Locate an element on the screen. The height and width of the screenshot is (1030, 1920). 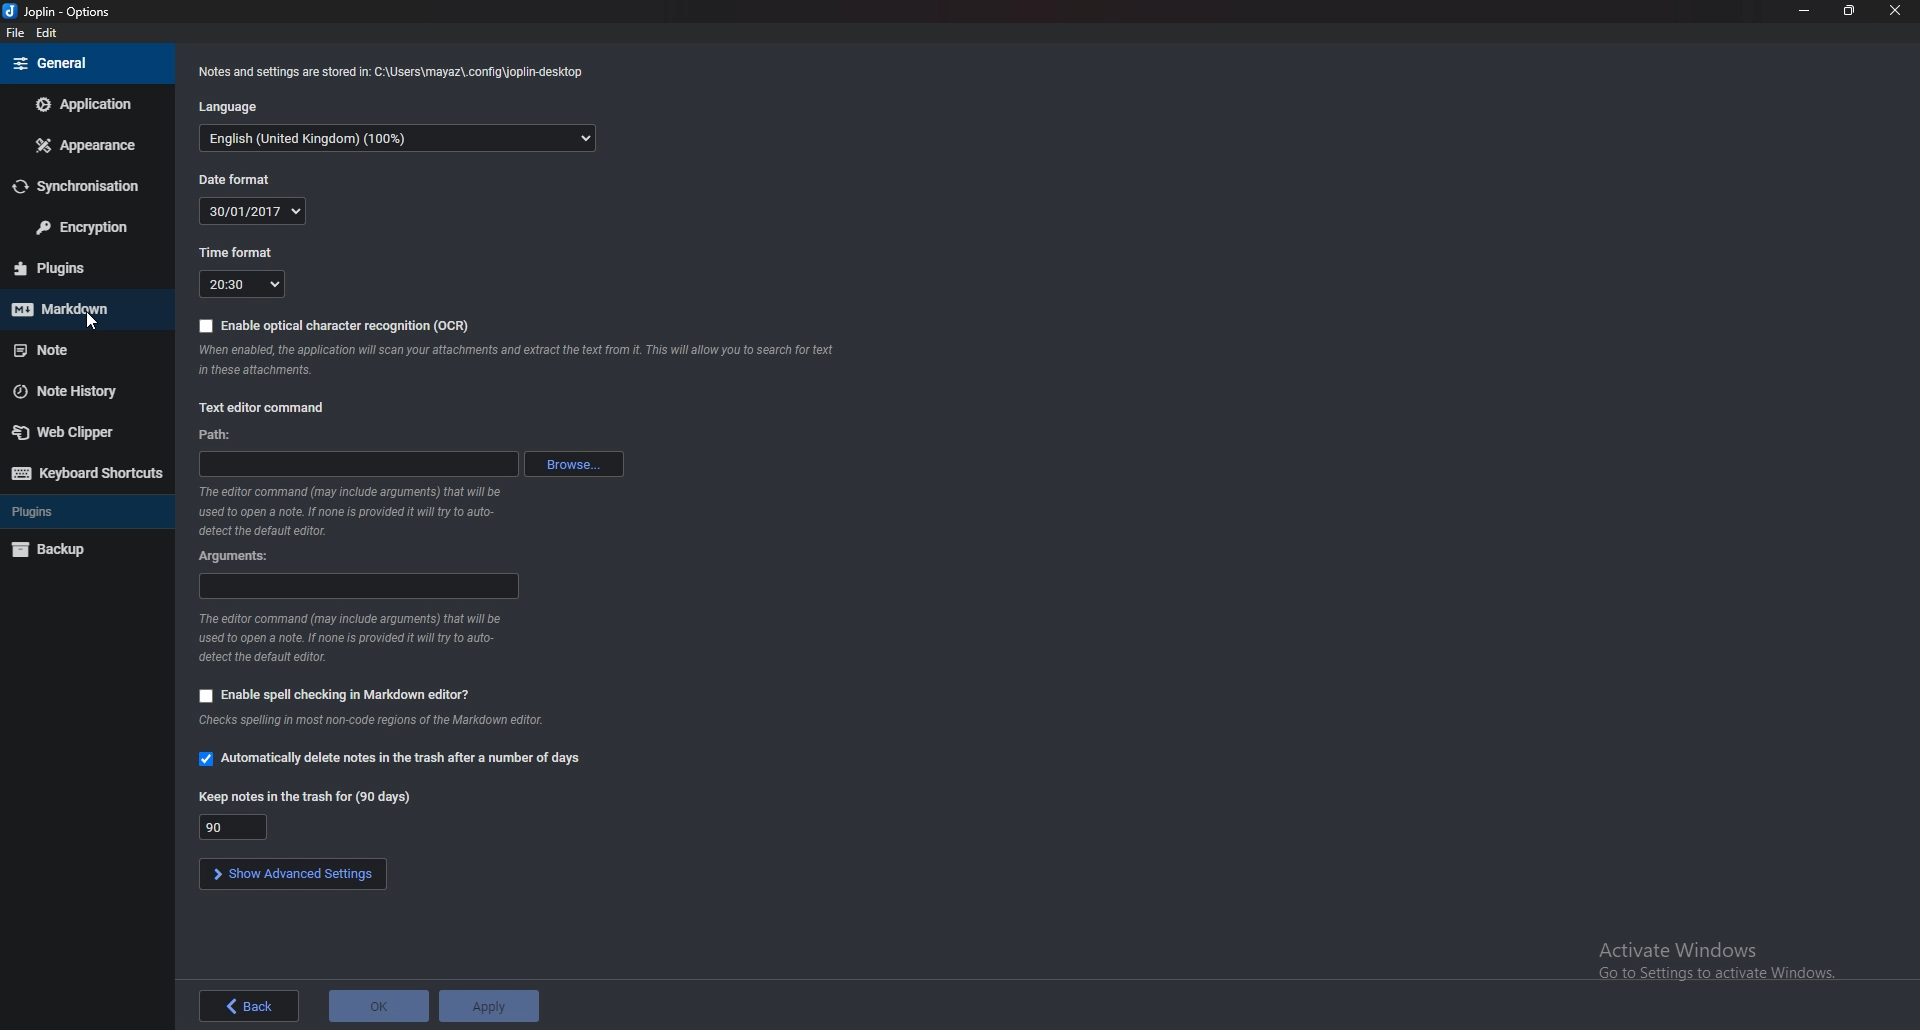
Enable spell checking is located at coordinates (336, 693).